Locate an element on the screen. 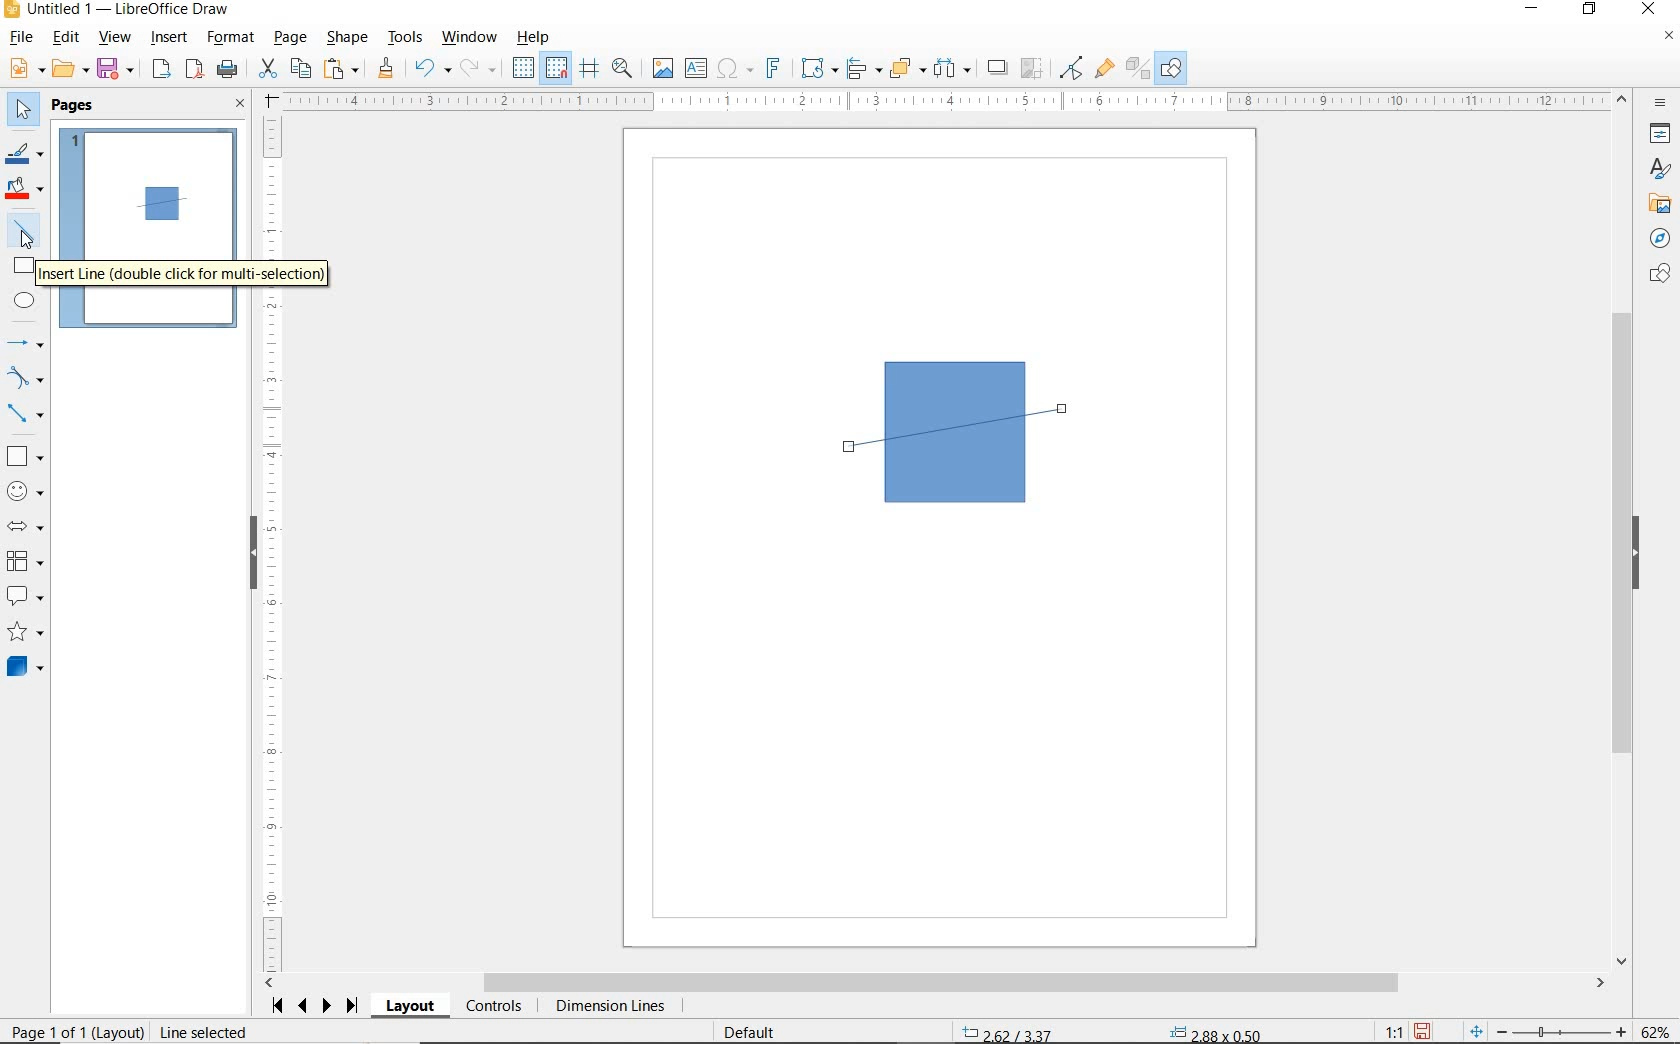  SHOW GLUEPOINT FUNCTIONS is located at coordinates (1103, 67).